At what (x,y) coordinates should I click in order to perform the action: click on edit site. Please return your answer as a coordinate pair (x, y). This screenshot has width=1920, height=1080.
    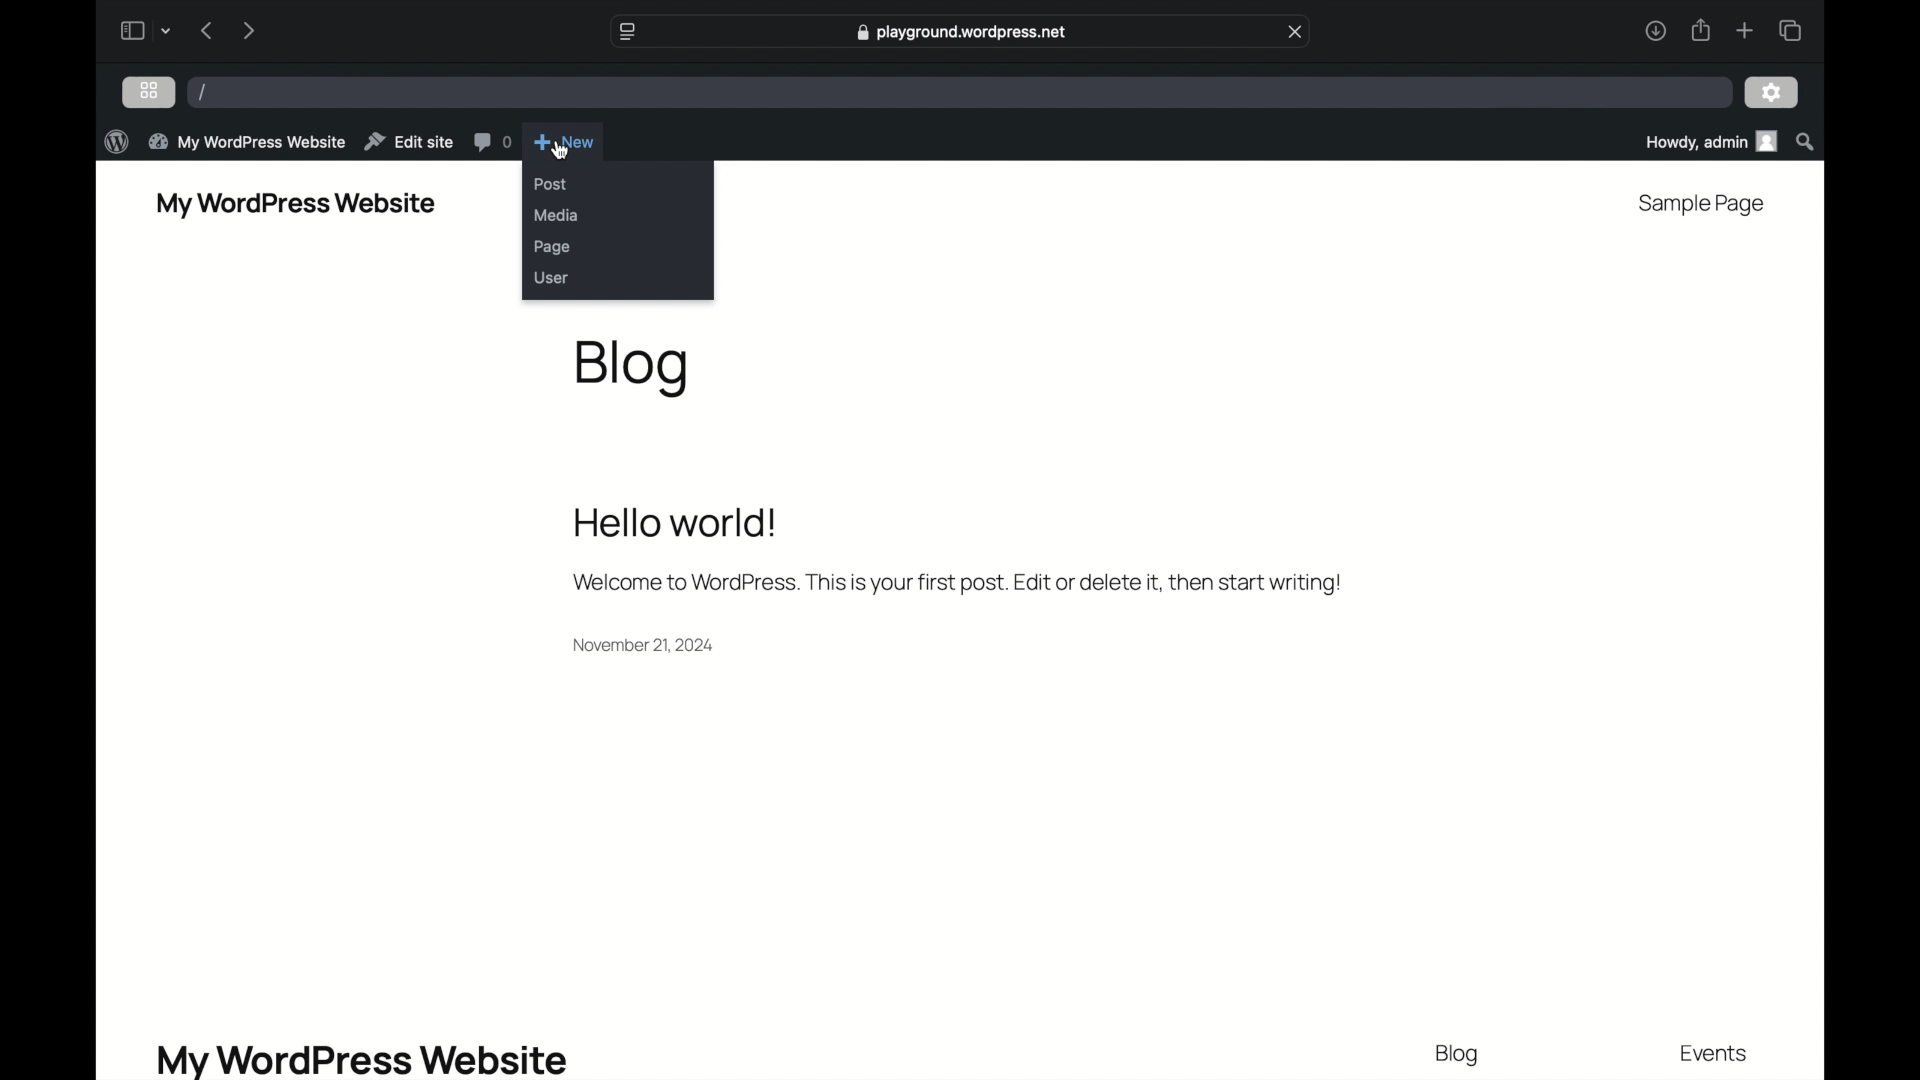
    Looking at the image, I should click on (408, 142).